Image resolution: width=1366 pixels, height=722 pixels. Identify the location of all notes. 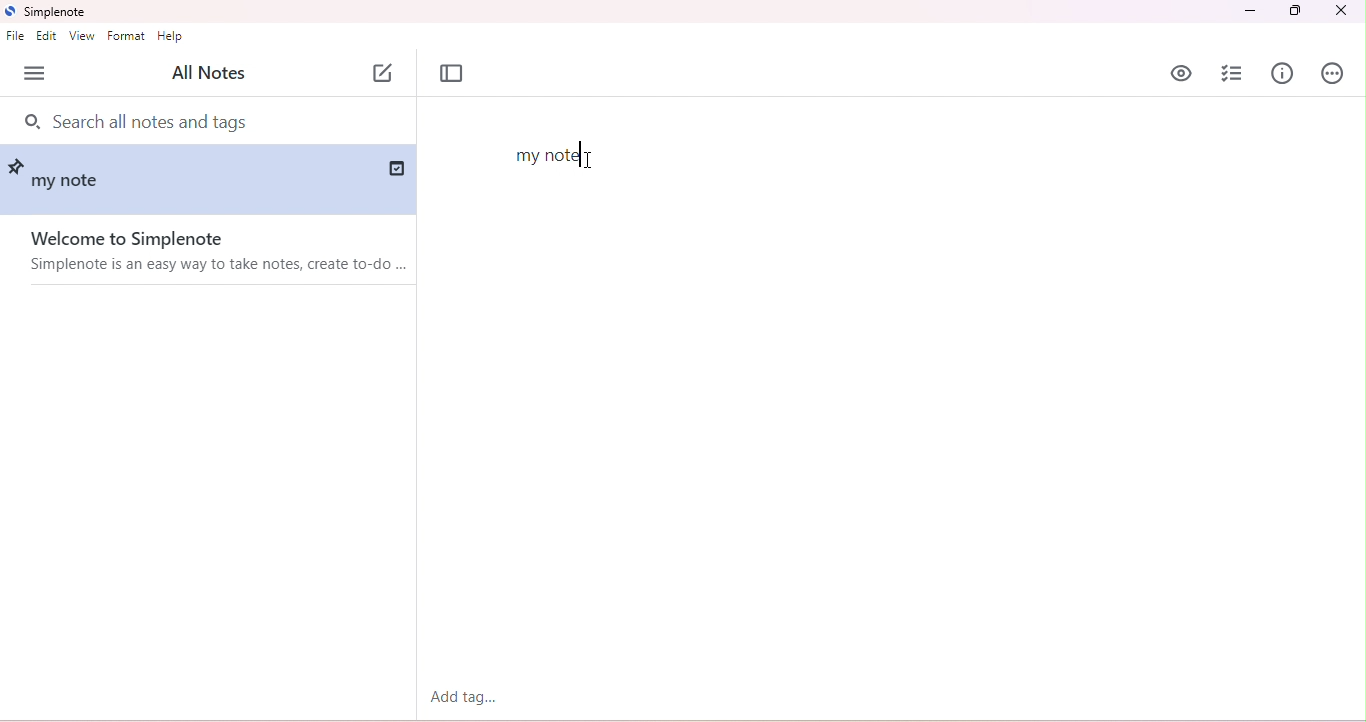
(213, 72).